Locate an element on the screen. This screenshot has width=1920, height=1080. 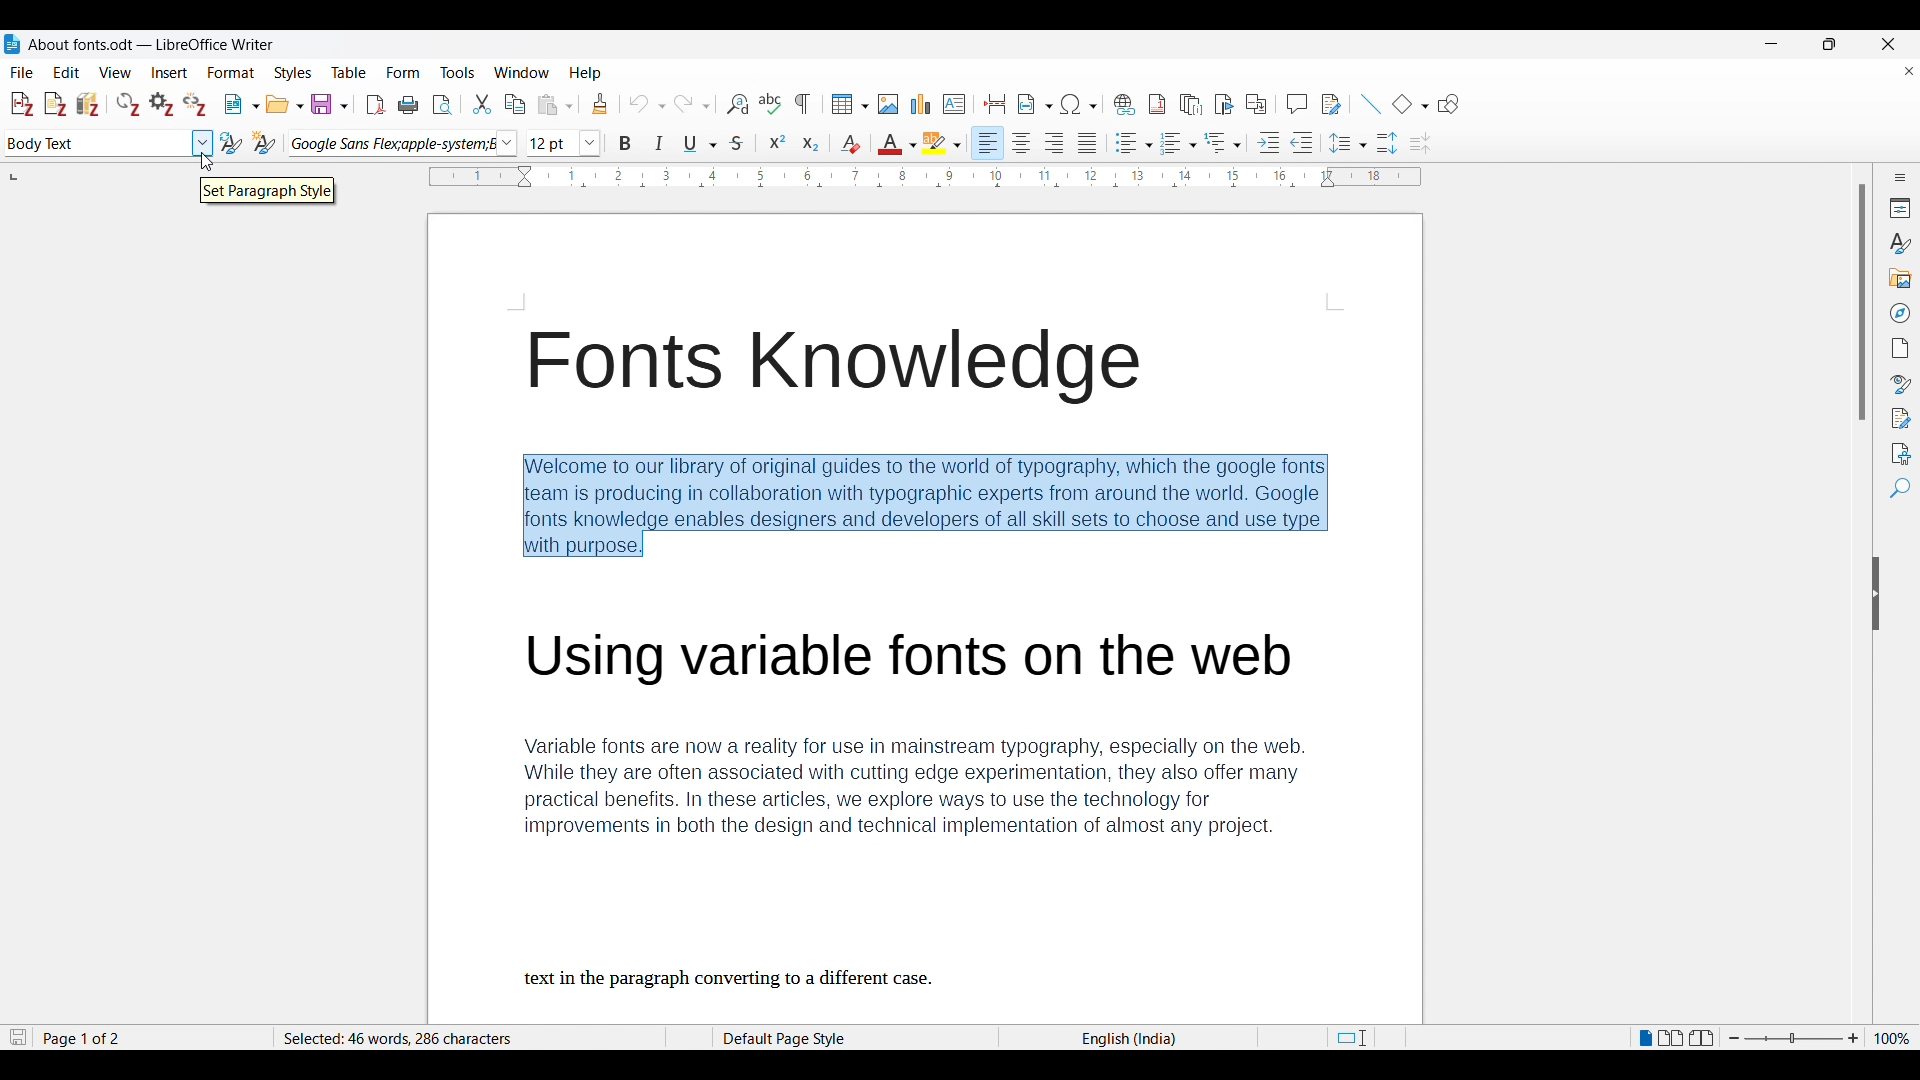
Find is located at coordinates (1901, 488).